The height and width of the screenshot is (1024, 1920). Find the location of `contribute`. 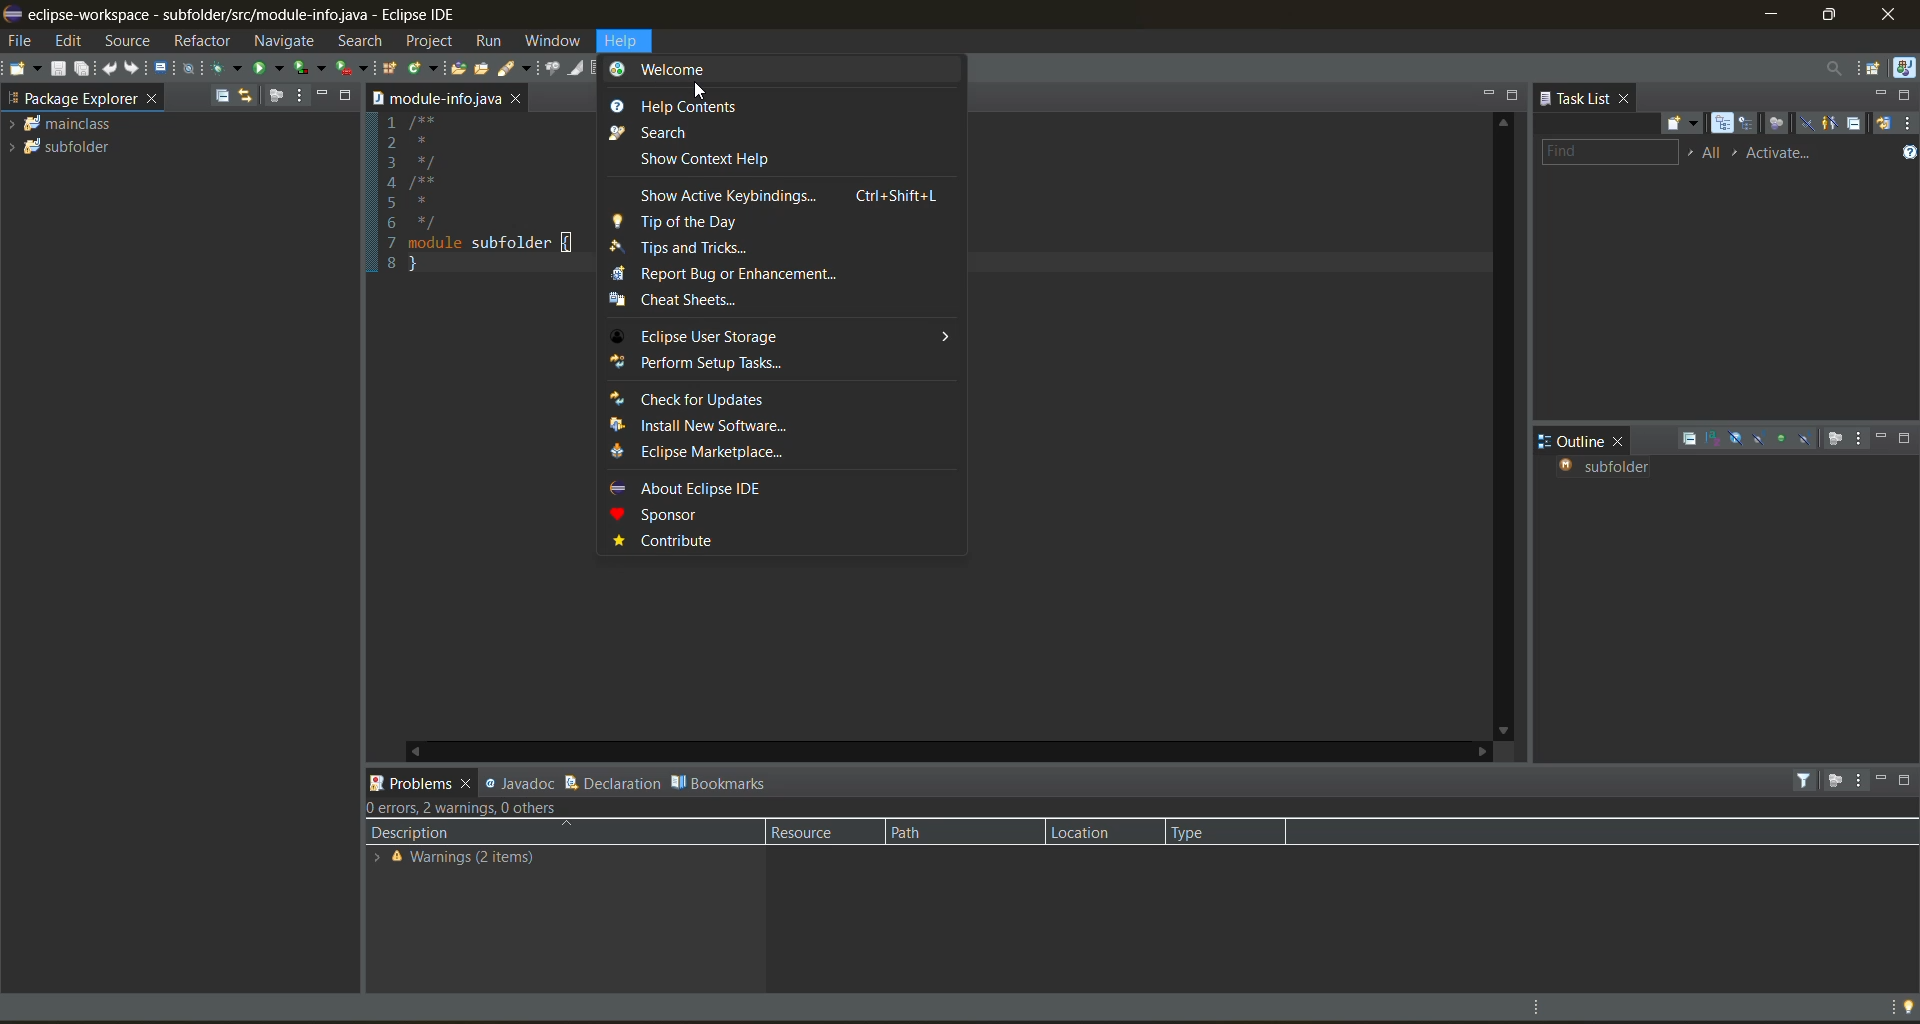

contribute is located at coordinates (673, 541).